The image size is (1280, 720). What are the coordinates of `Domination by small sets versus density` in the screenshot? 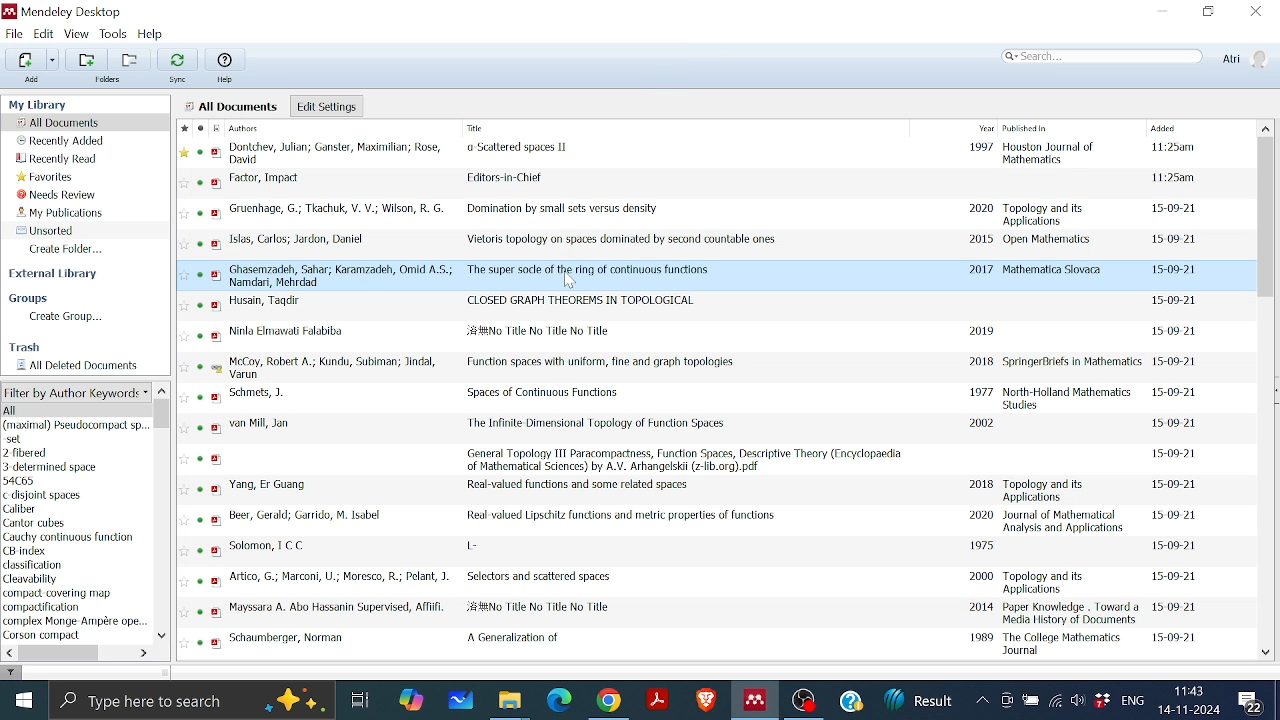 It's located at (705, 215).